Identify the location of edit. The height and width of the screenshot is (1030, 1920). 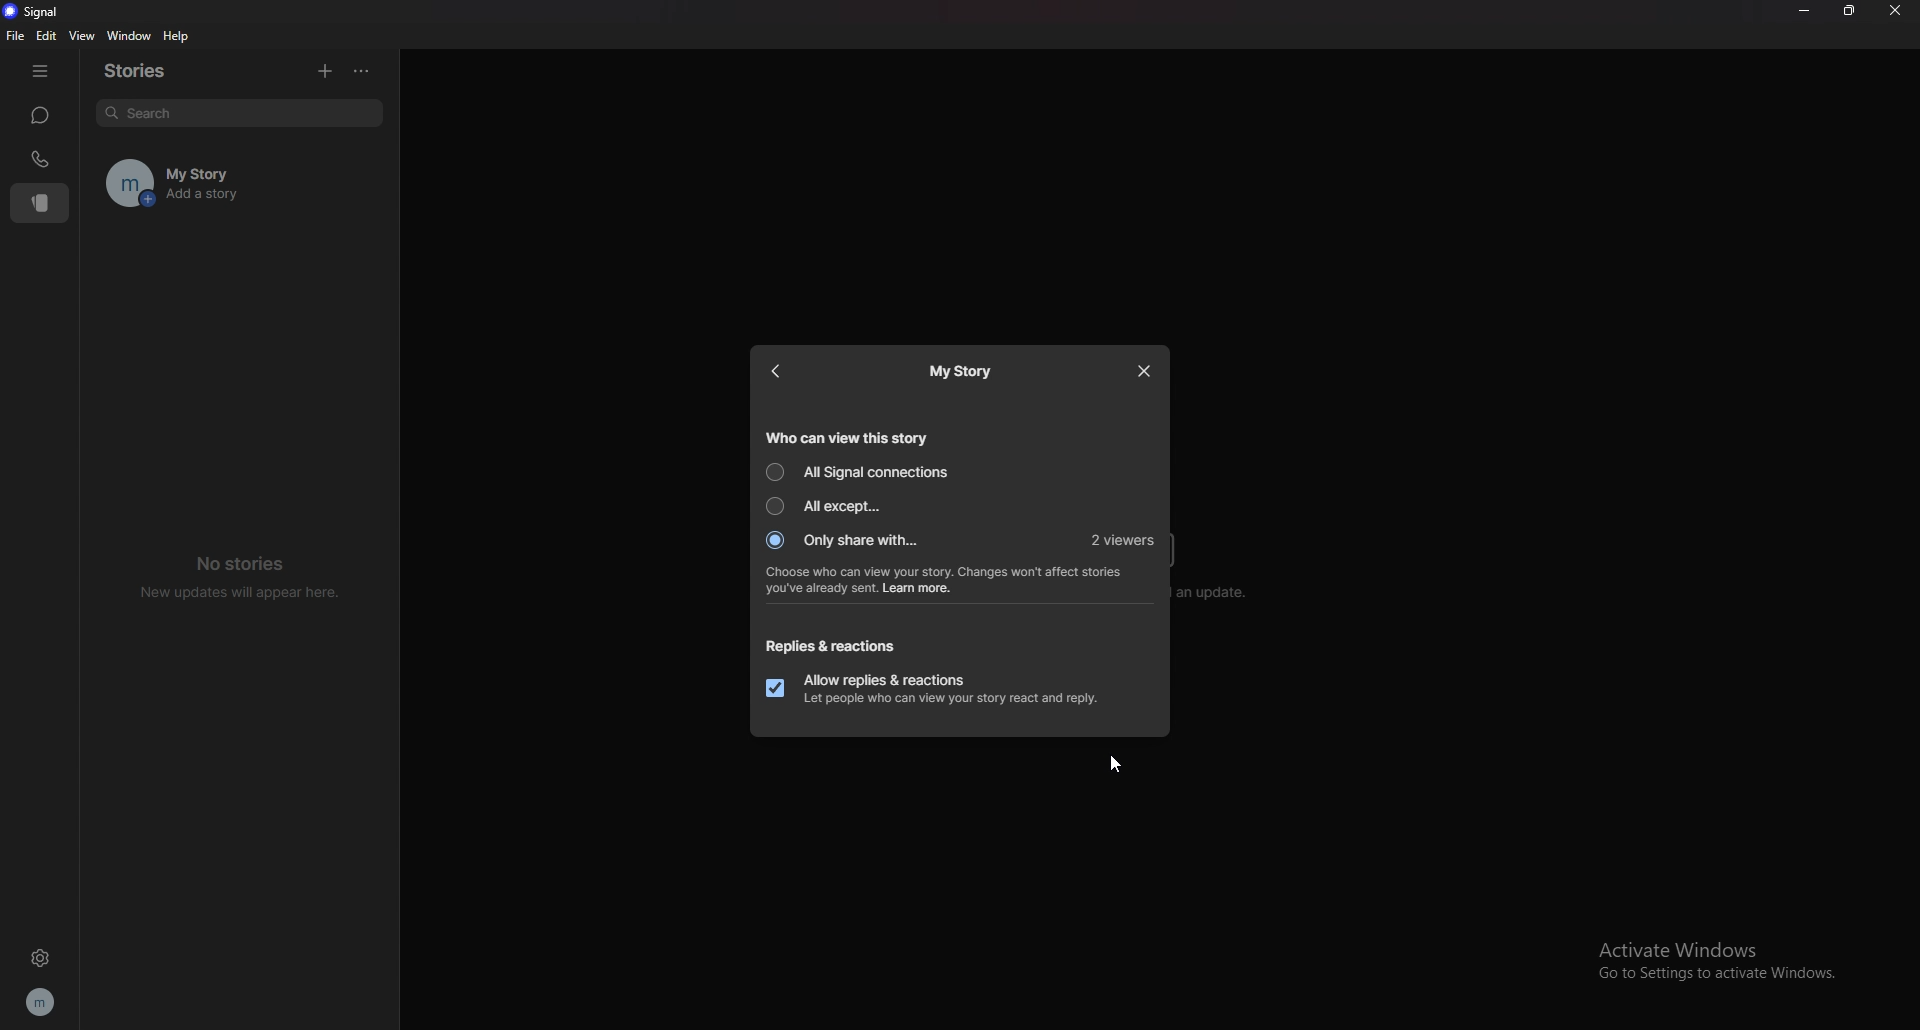
(46, 35).